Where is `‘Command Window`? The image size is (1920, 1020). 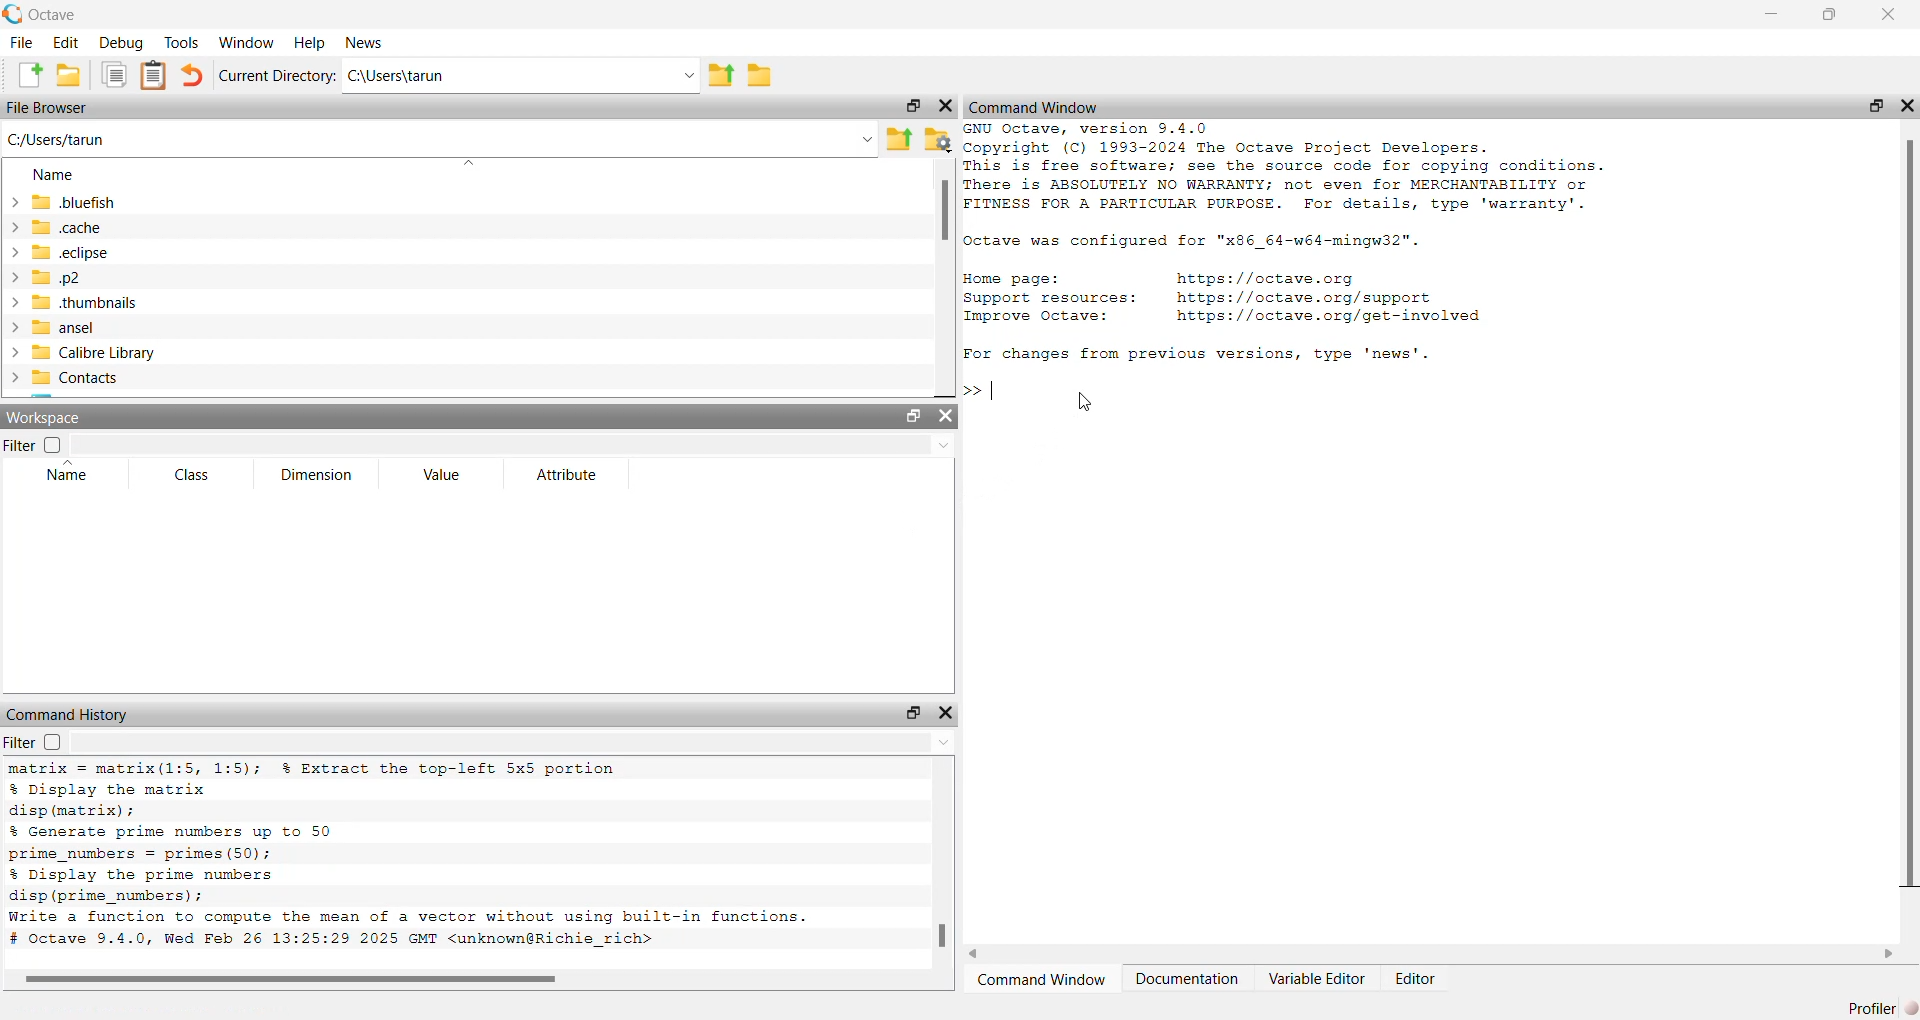
‘Command Window is located at coordinates (1037, 106).